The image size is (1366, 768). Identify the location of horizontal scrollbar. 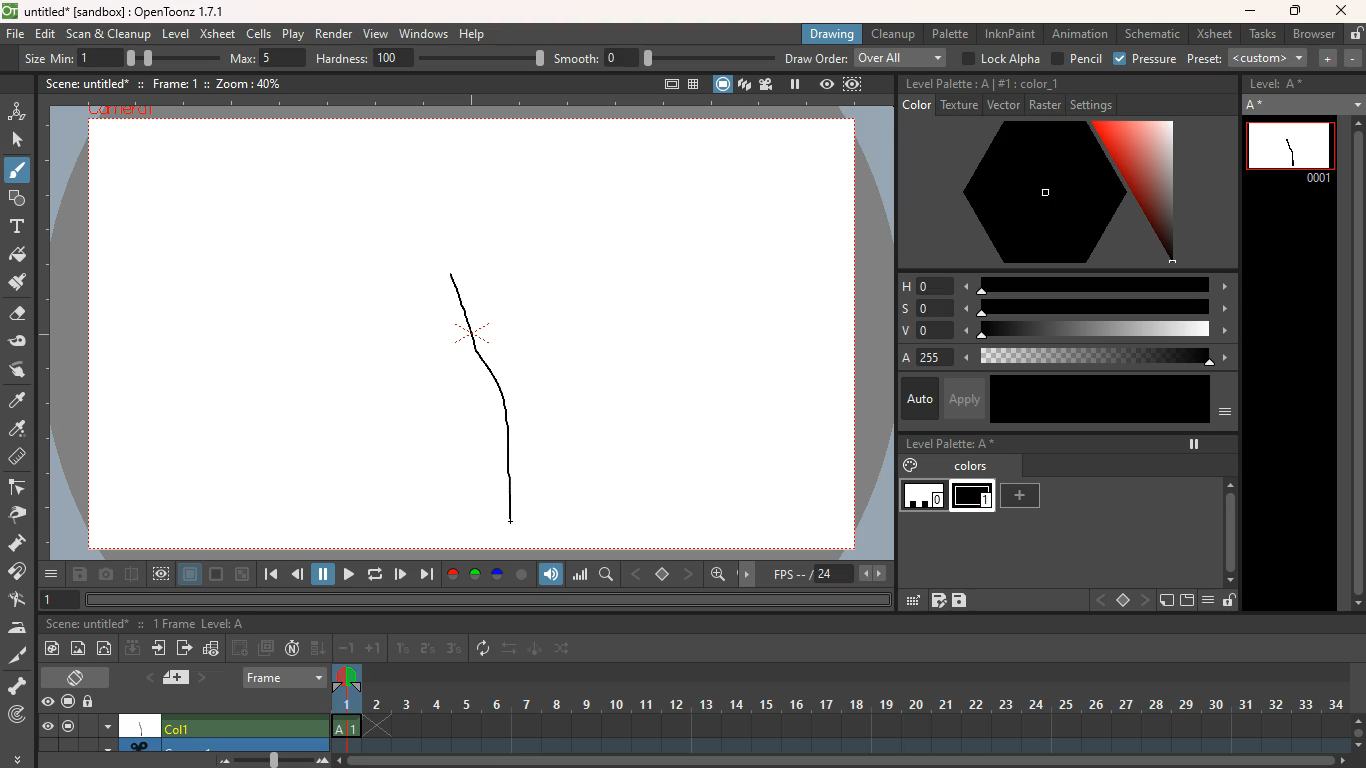
(487, 599).